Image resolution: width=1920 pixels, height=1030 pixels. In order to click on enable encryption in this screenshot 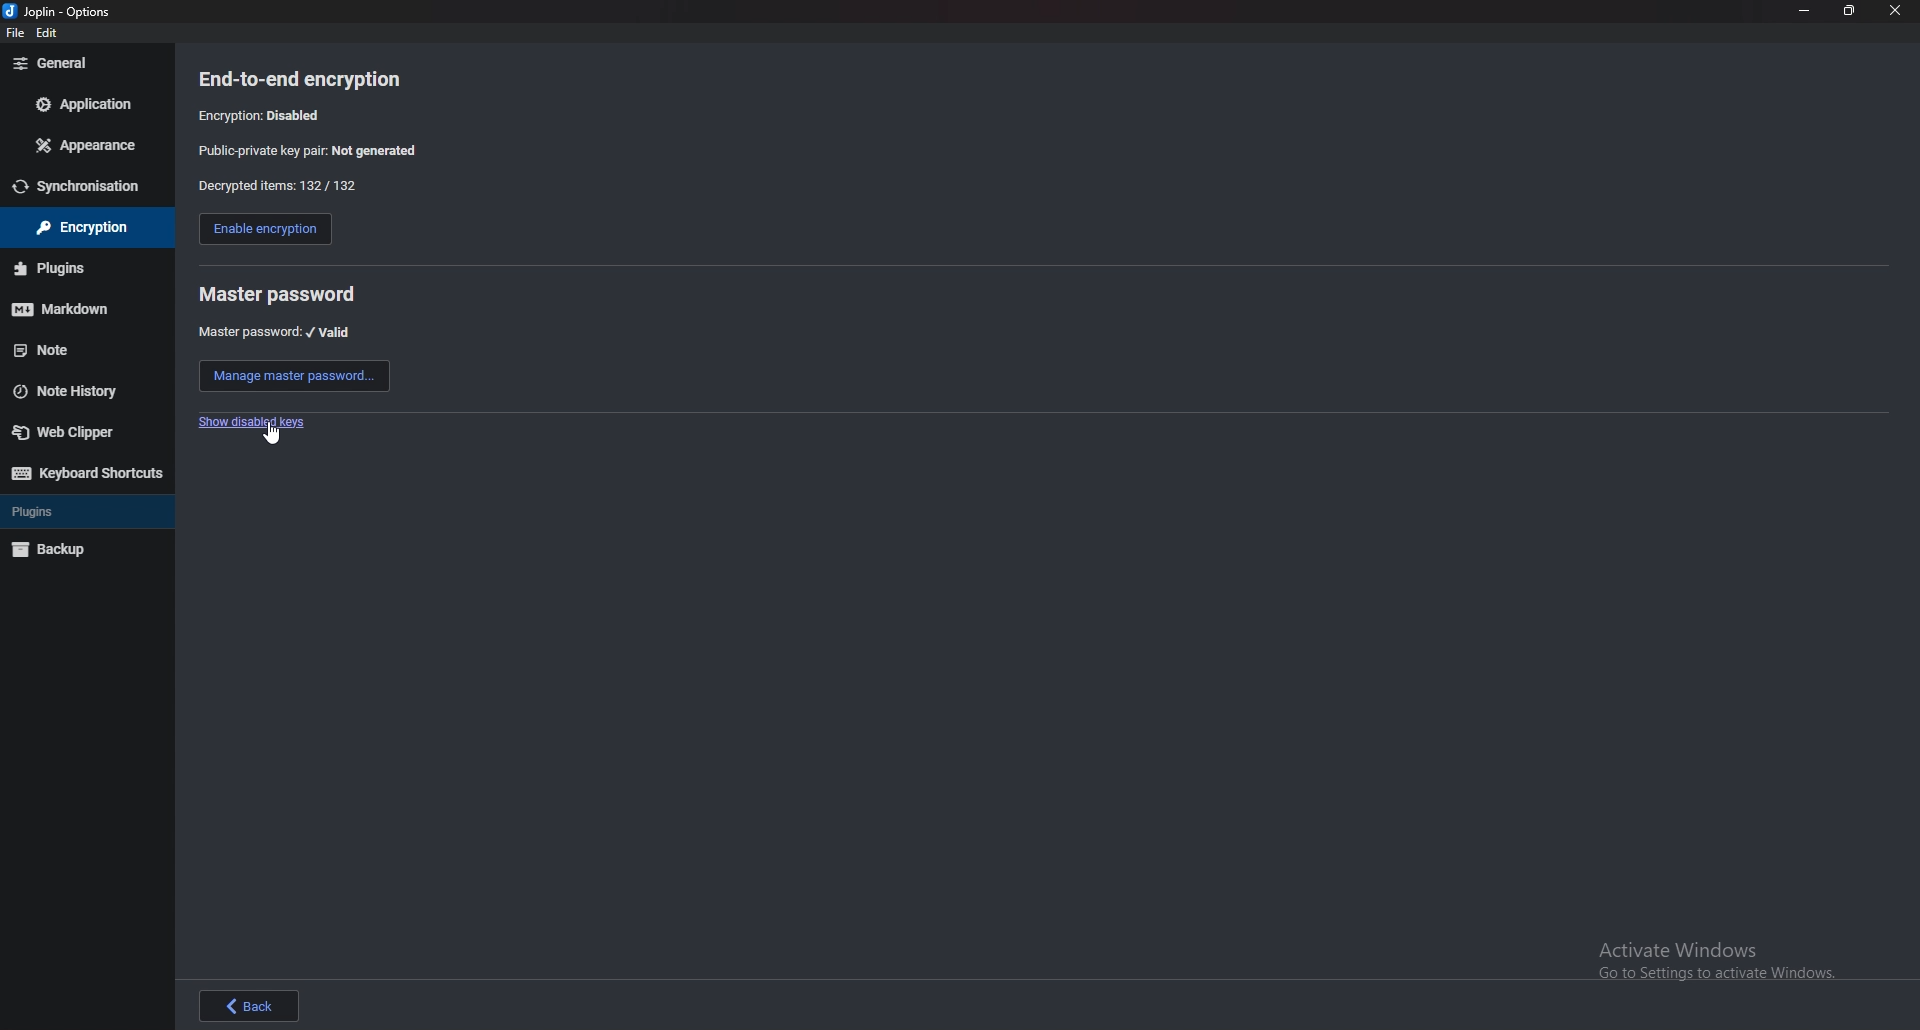, I will do `click(266, 229)`.